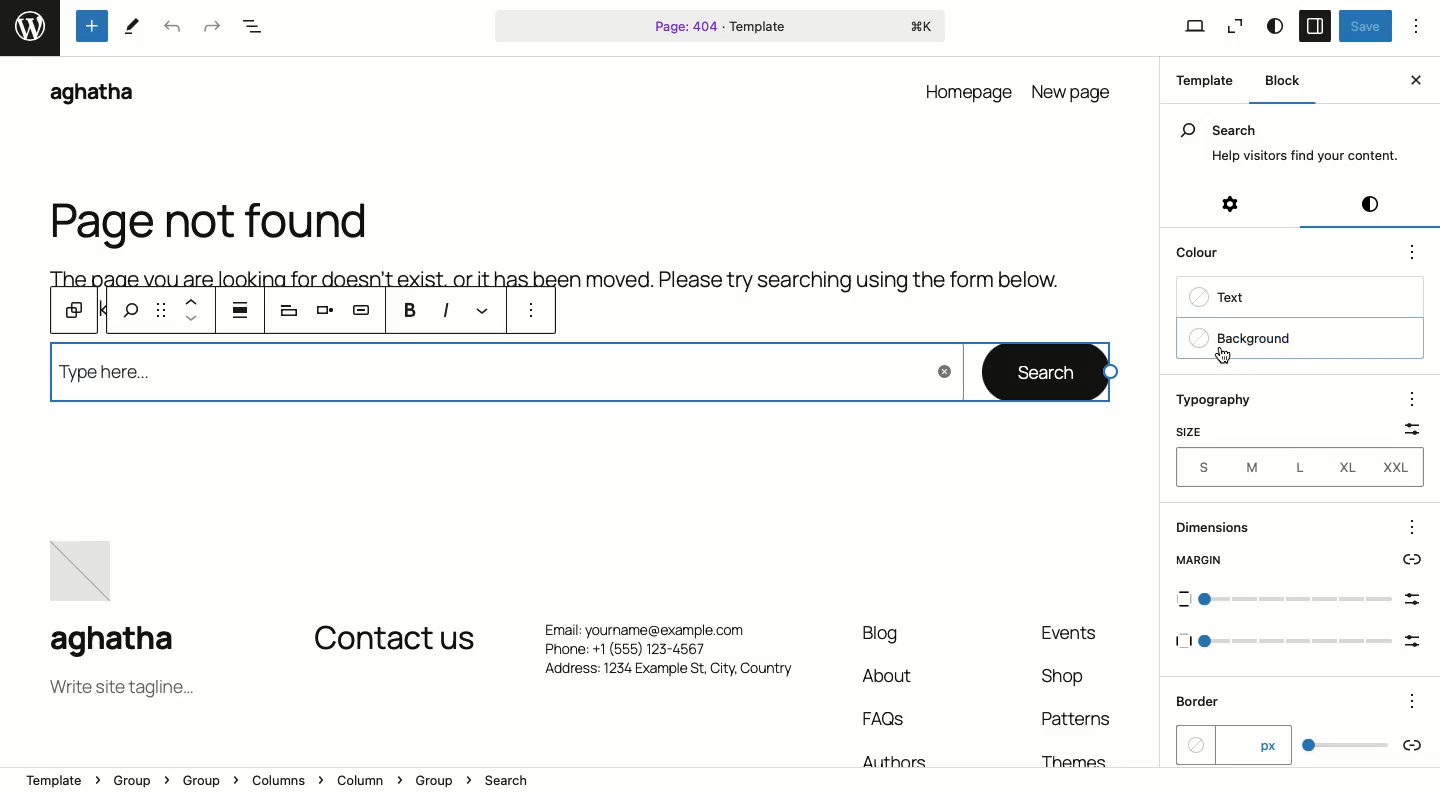  Describe the element at coordinates (1366, 26) in the screenshot. I see `Save` at that location.